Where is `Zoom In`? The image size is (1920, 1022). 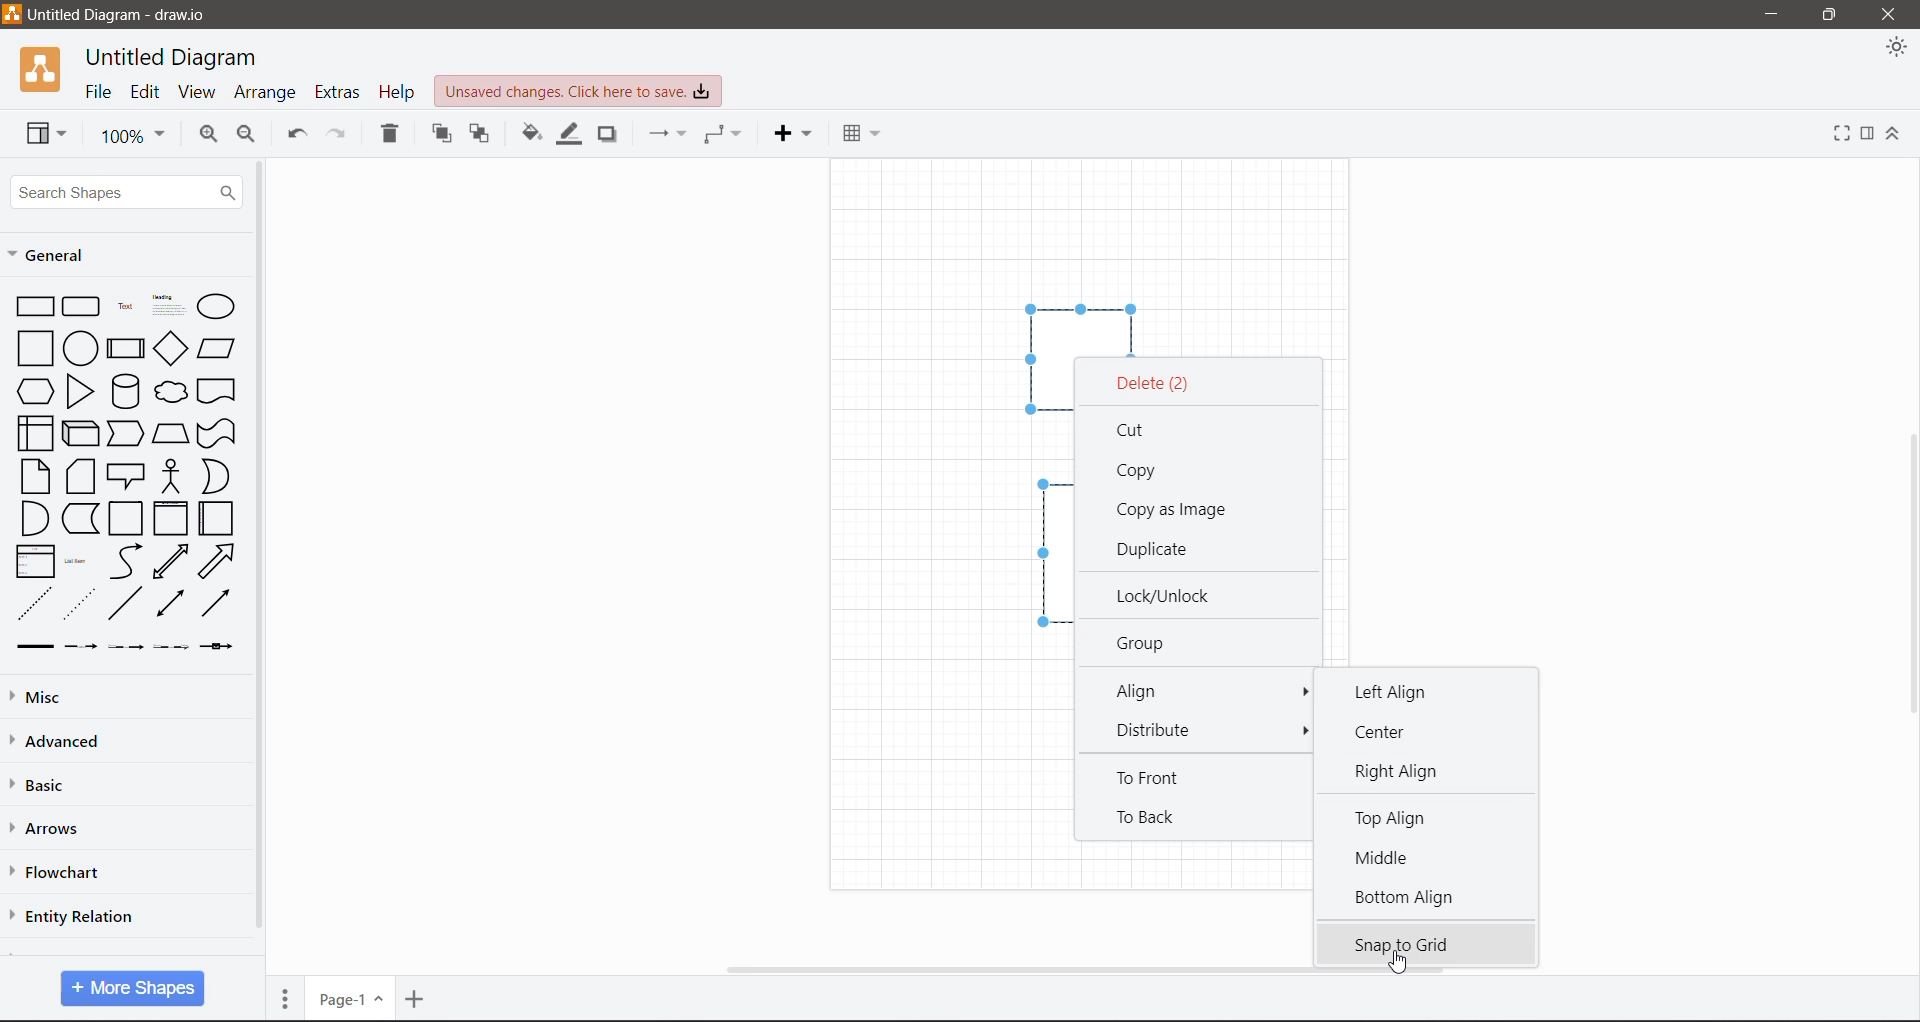
Zoom In is located at coordinates (208, 137).